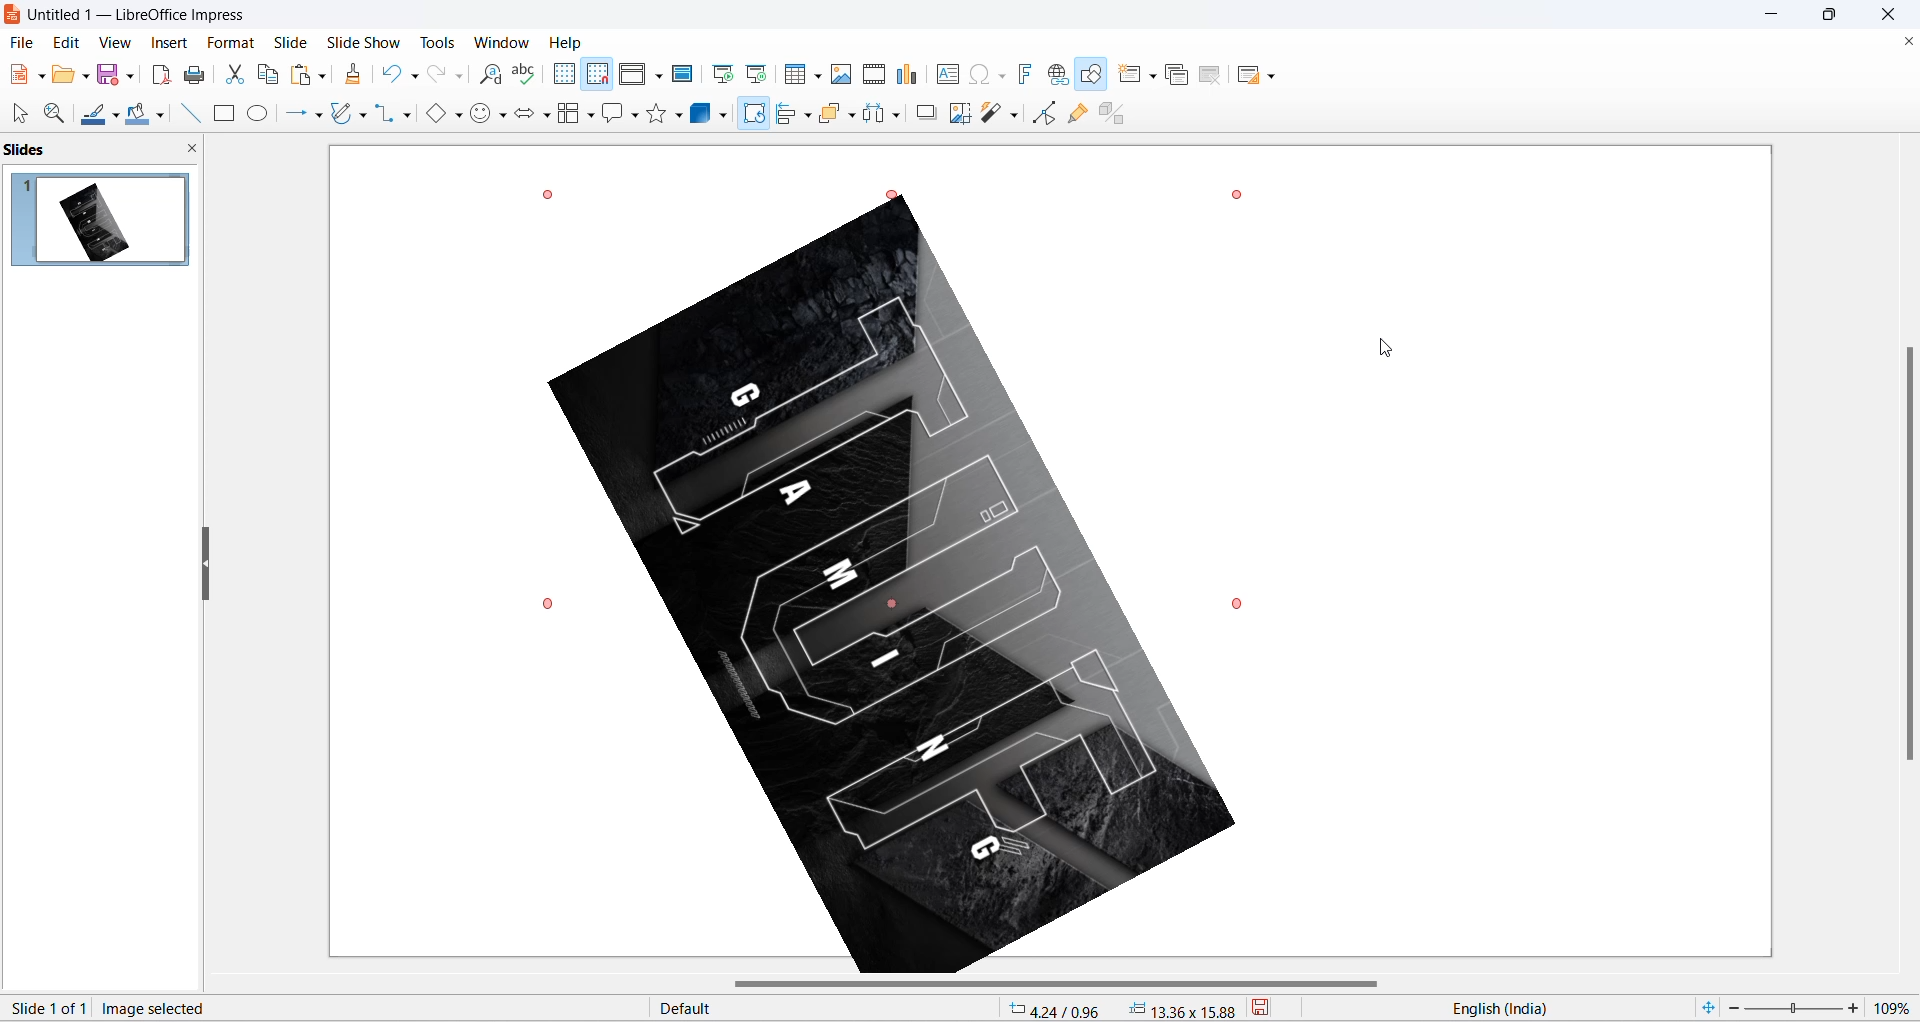 The height and width of the screenshot is (1022, 1920). I want to click on insert images, so click(842, 74).